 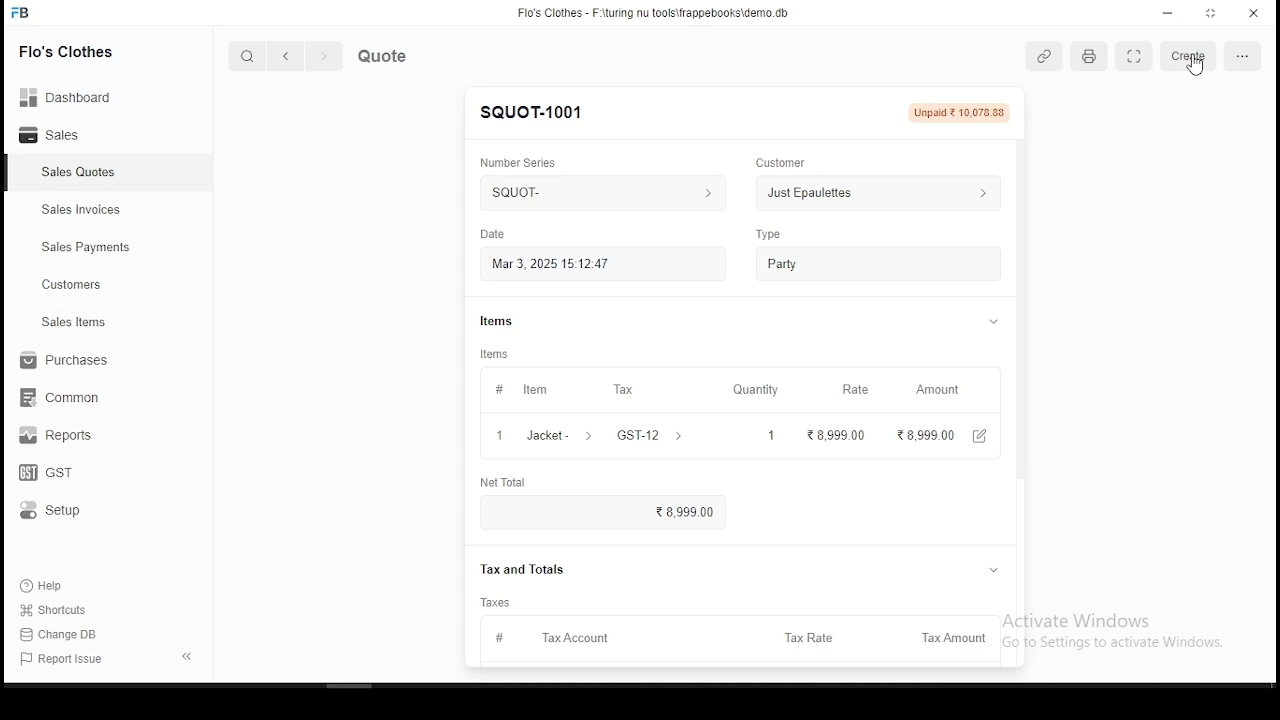 I want to click on Activate Windows
Go to Settings to activate Windows., so click(x=1125, y=627).